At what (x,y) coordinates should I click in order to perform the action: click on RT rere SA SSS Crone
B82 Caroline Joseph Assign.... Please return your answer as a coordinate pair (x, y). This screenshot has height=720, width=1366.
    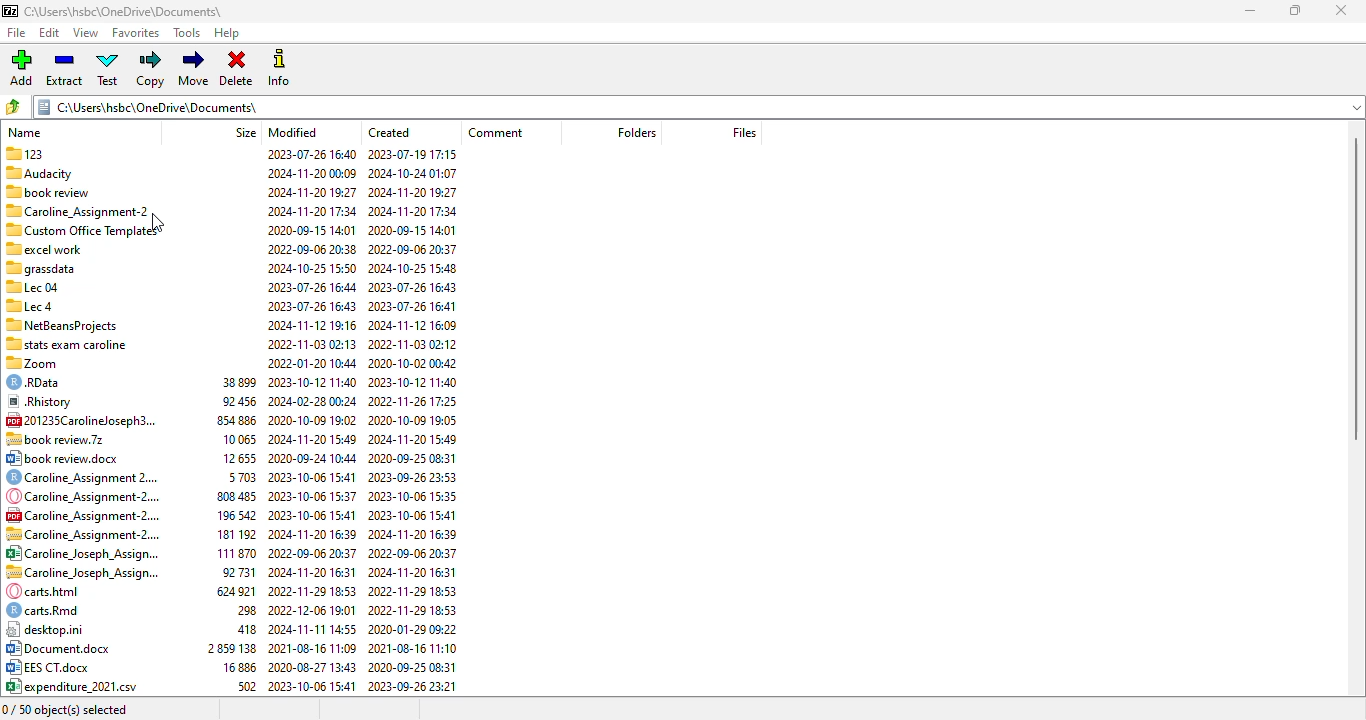
    Looking at the image, I should click on (84, 554).